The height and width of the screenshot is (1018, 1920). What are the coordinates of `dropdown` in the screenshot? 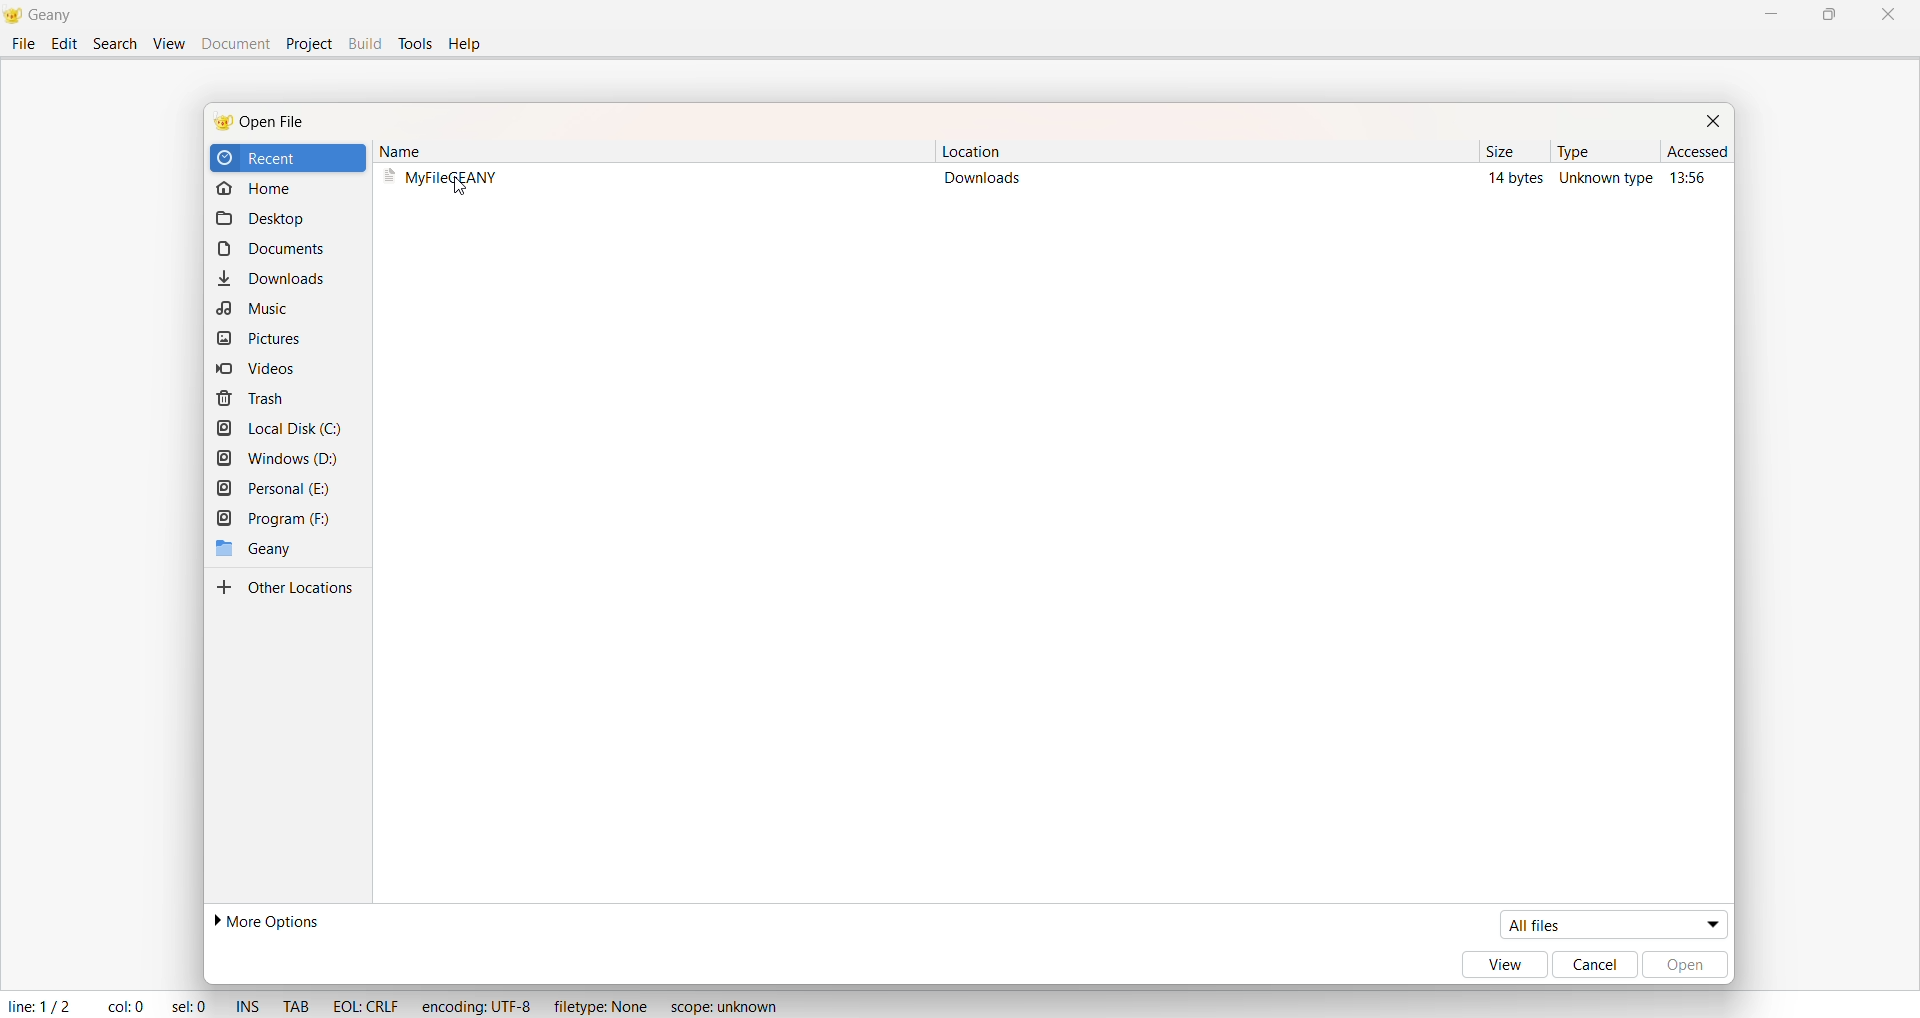 It's located at (1708, 923).